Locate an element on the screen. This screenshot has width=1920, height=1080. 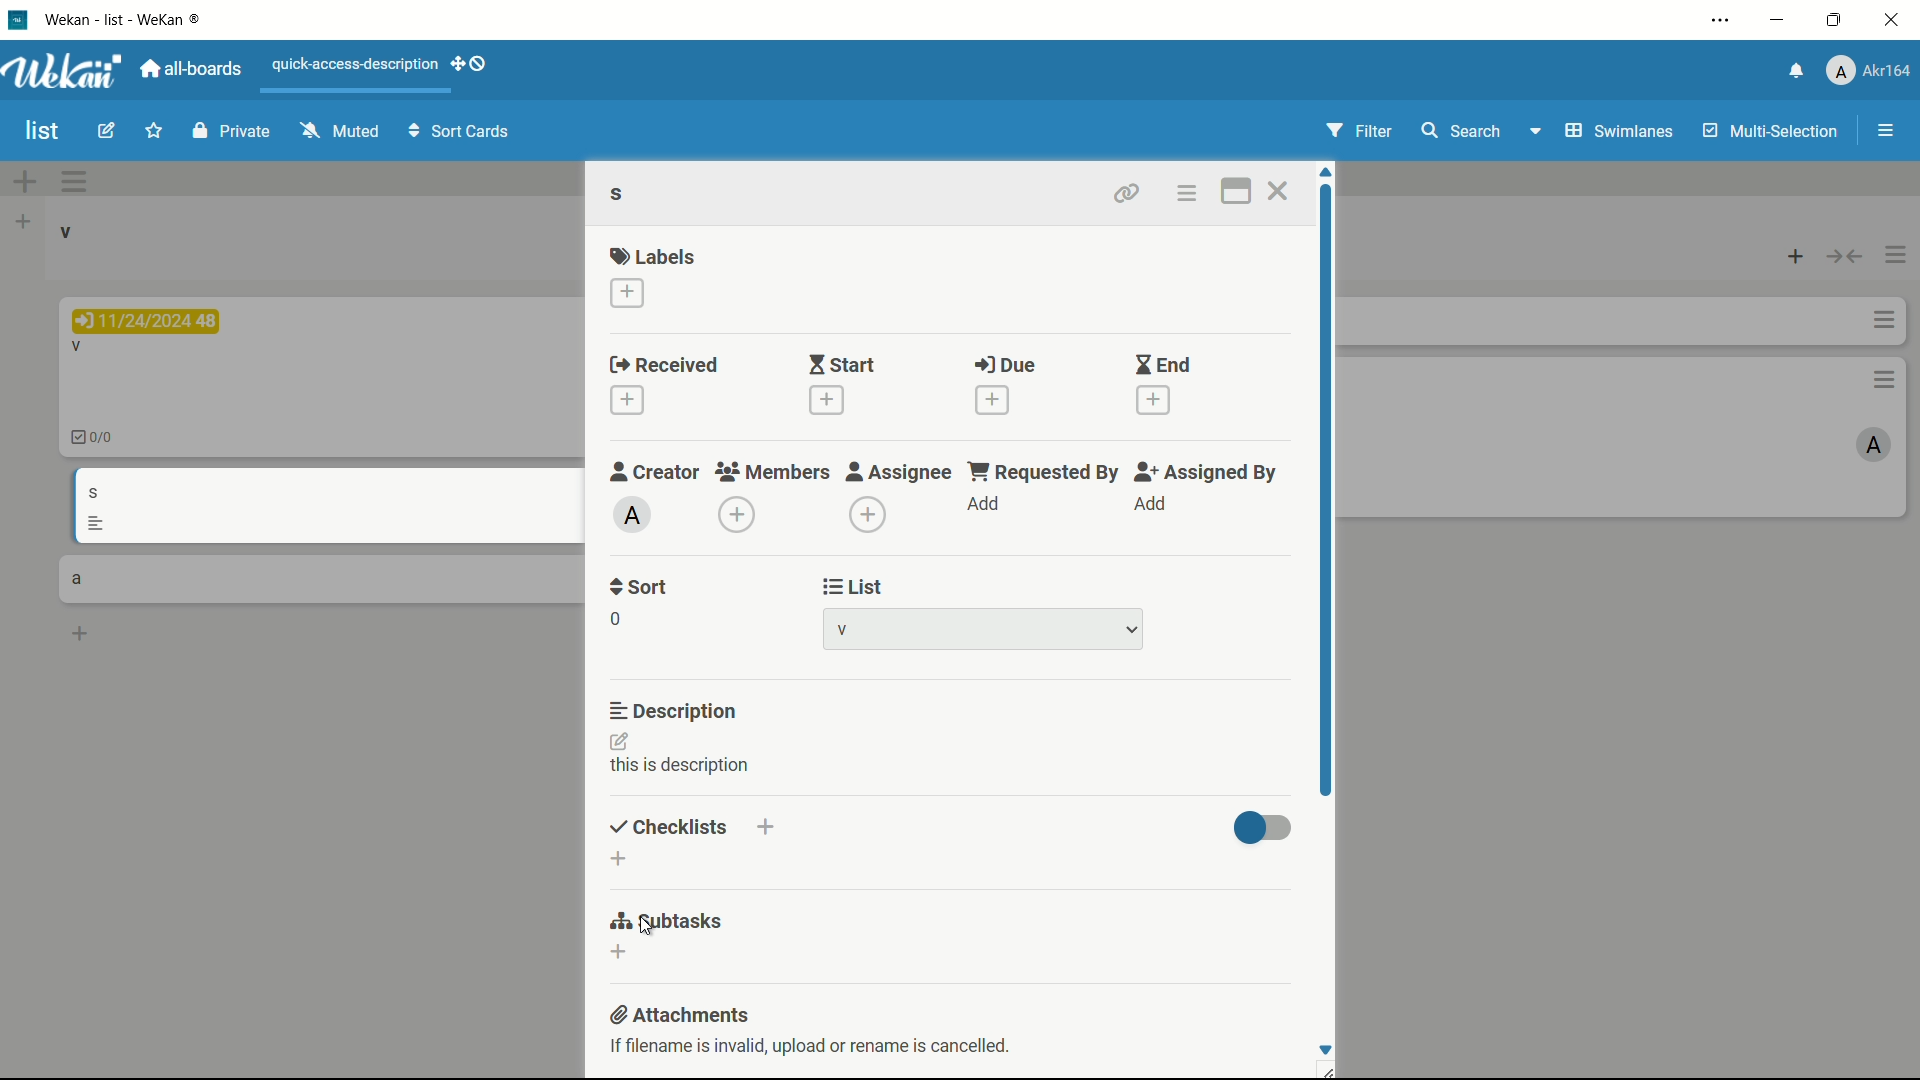
board name is located at coordinates (44, 132).